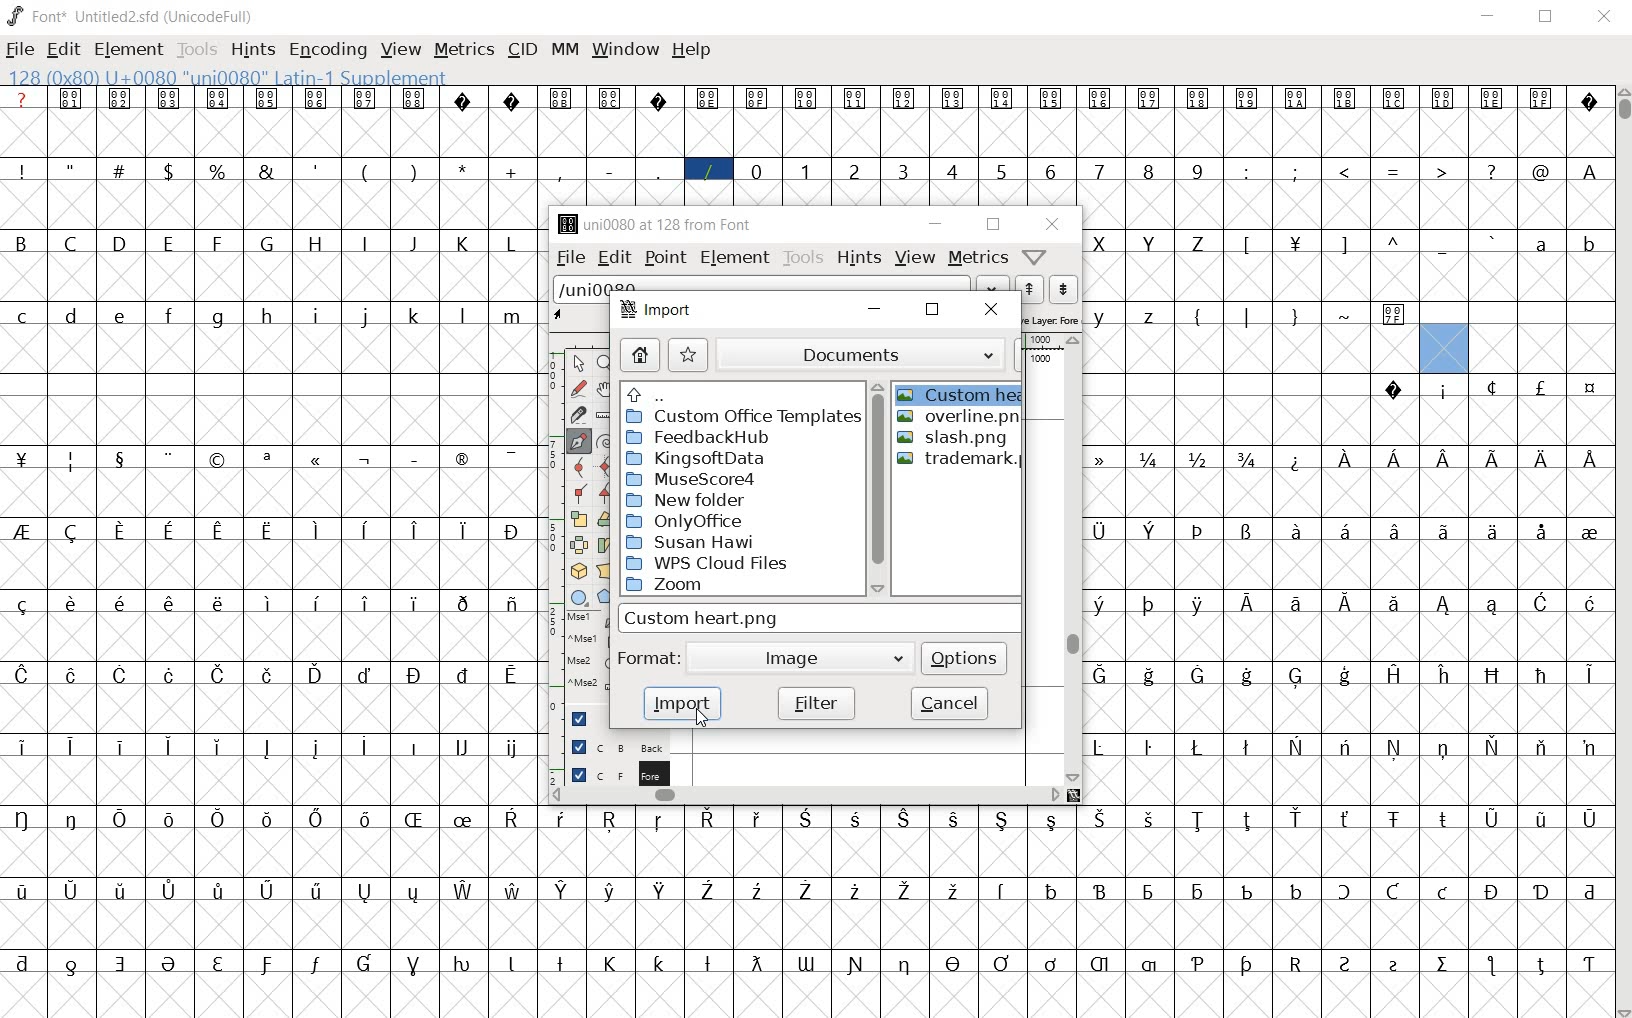 The height and width of the screenshot is (1018, 1632). What do you see at coordinates (1494, 241) in the screenshot?
I see `glyph` at bounding box center [1494, 241].